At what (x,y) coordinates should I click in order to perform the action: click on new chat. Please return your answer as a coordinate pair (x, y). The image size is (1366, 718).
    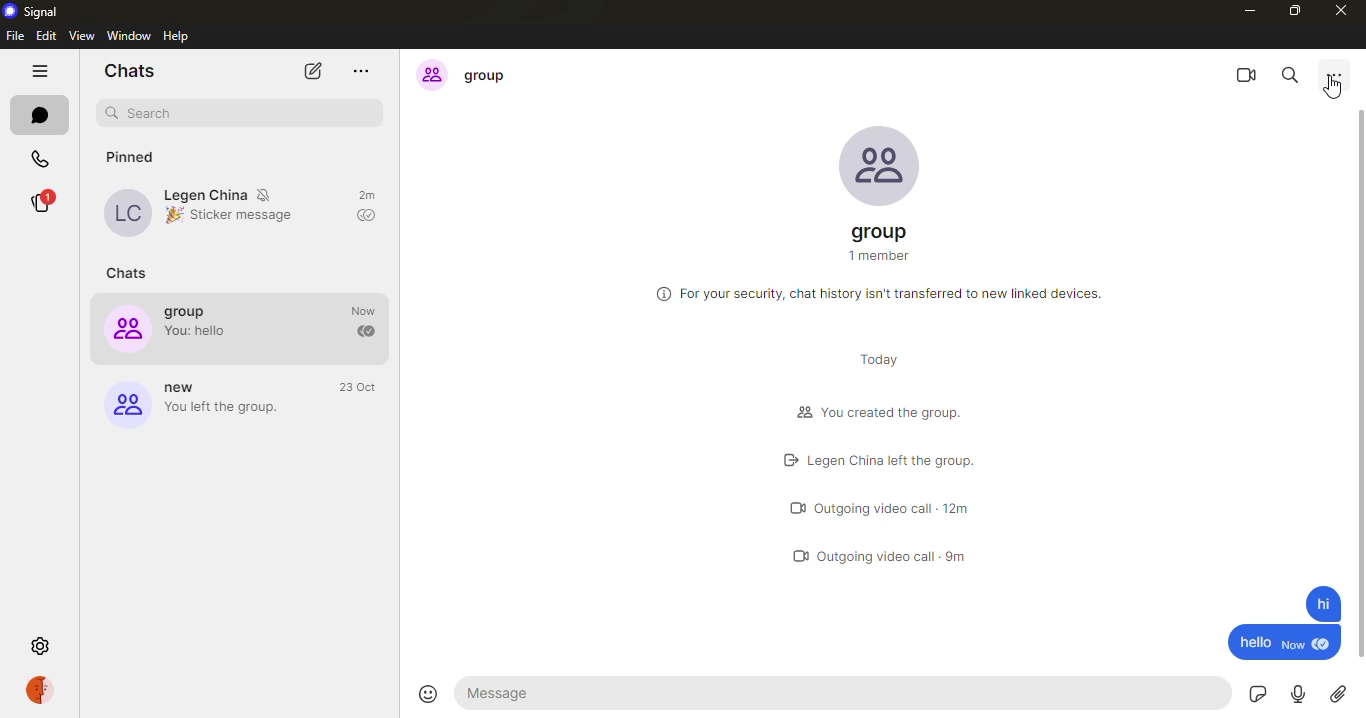
    Looking at the image, I should click on (312, 71).